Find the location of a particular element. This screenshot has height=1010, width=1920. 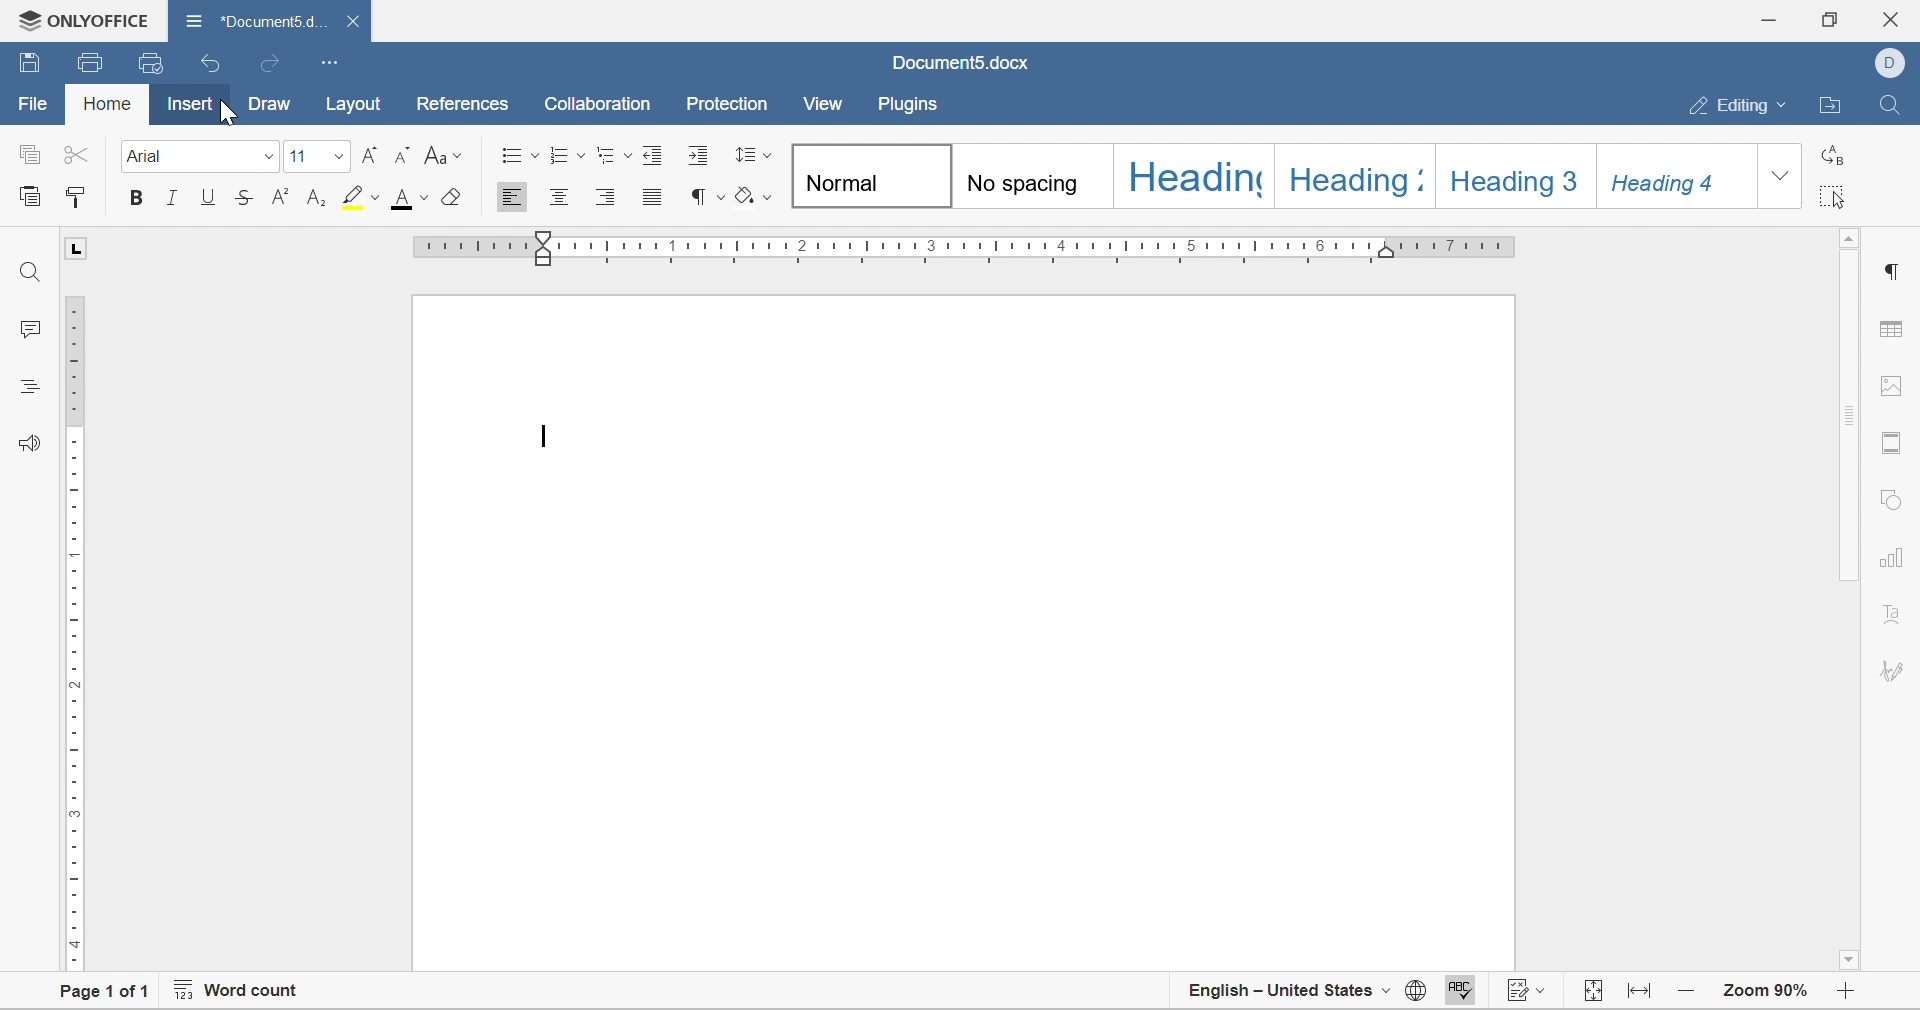

view is located at coordinates (822, 108).